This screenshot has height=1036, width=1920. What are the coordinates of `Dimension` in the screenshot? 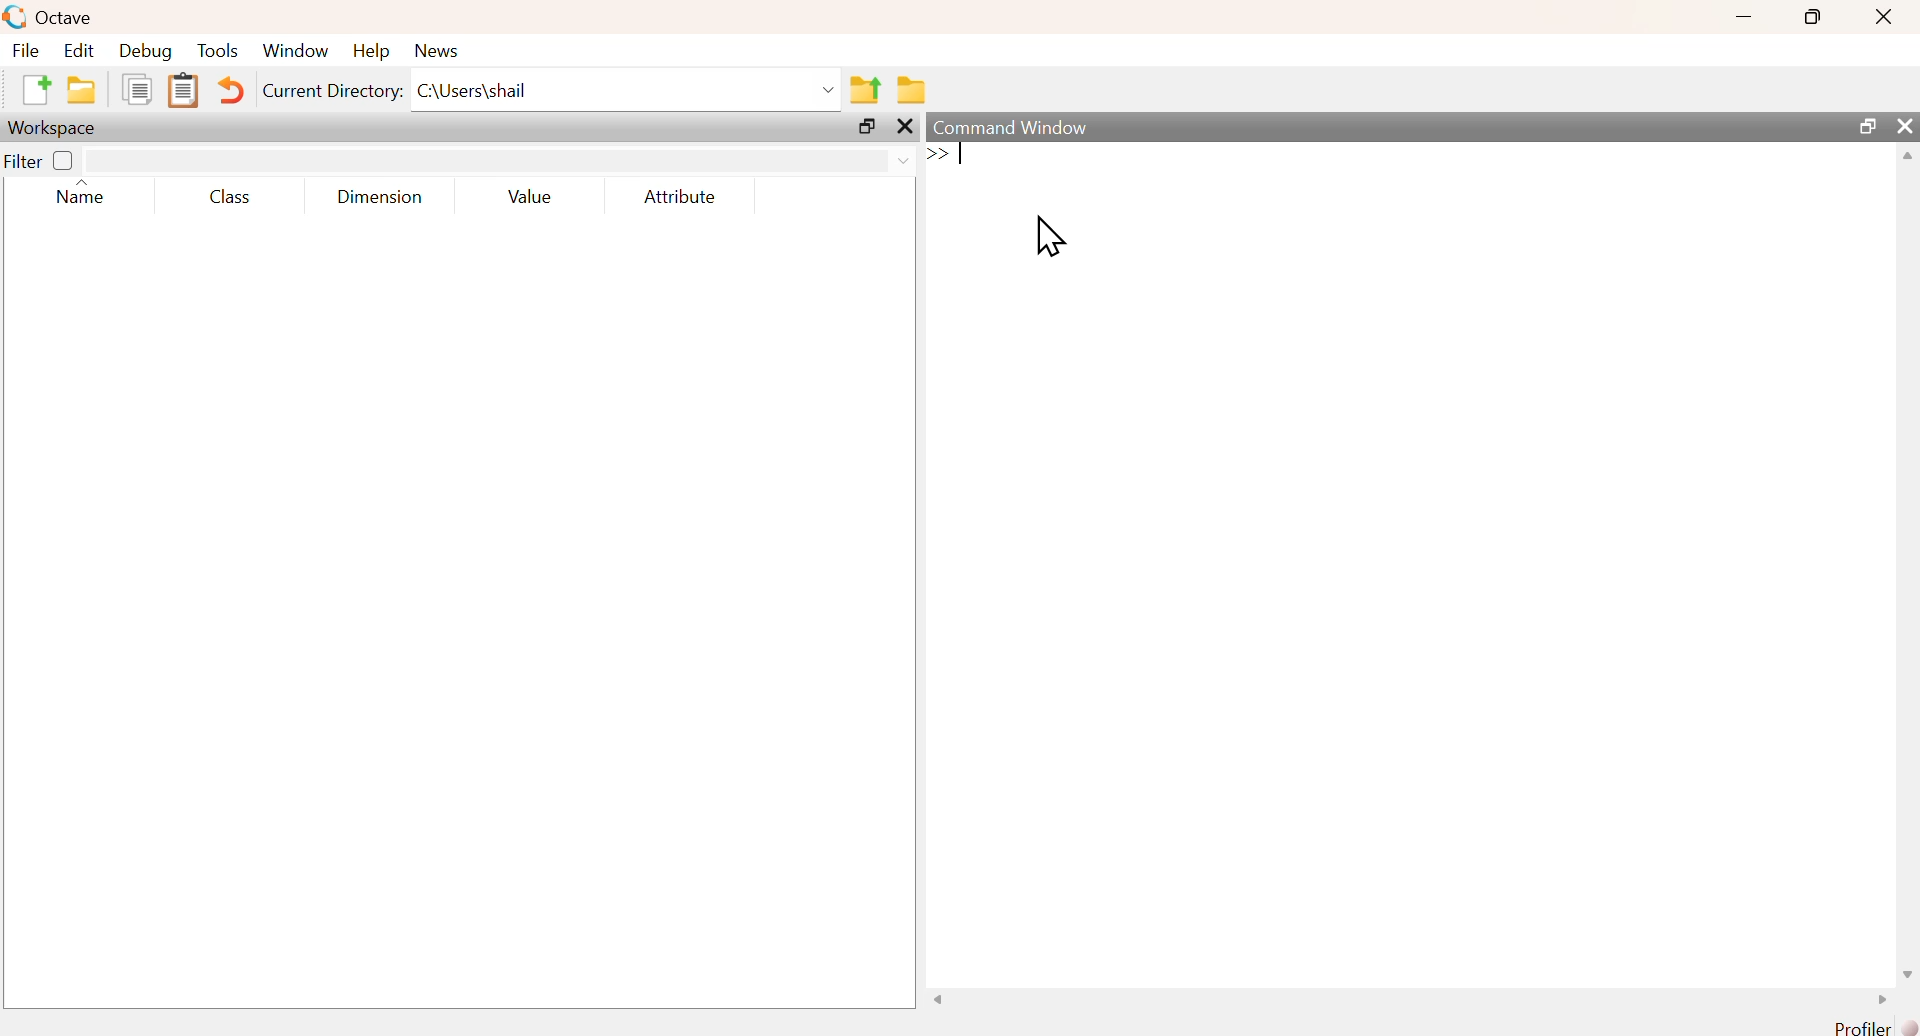 It's located at (383, 198).